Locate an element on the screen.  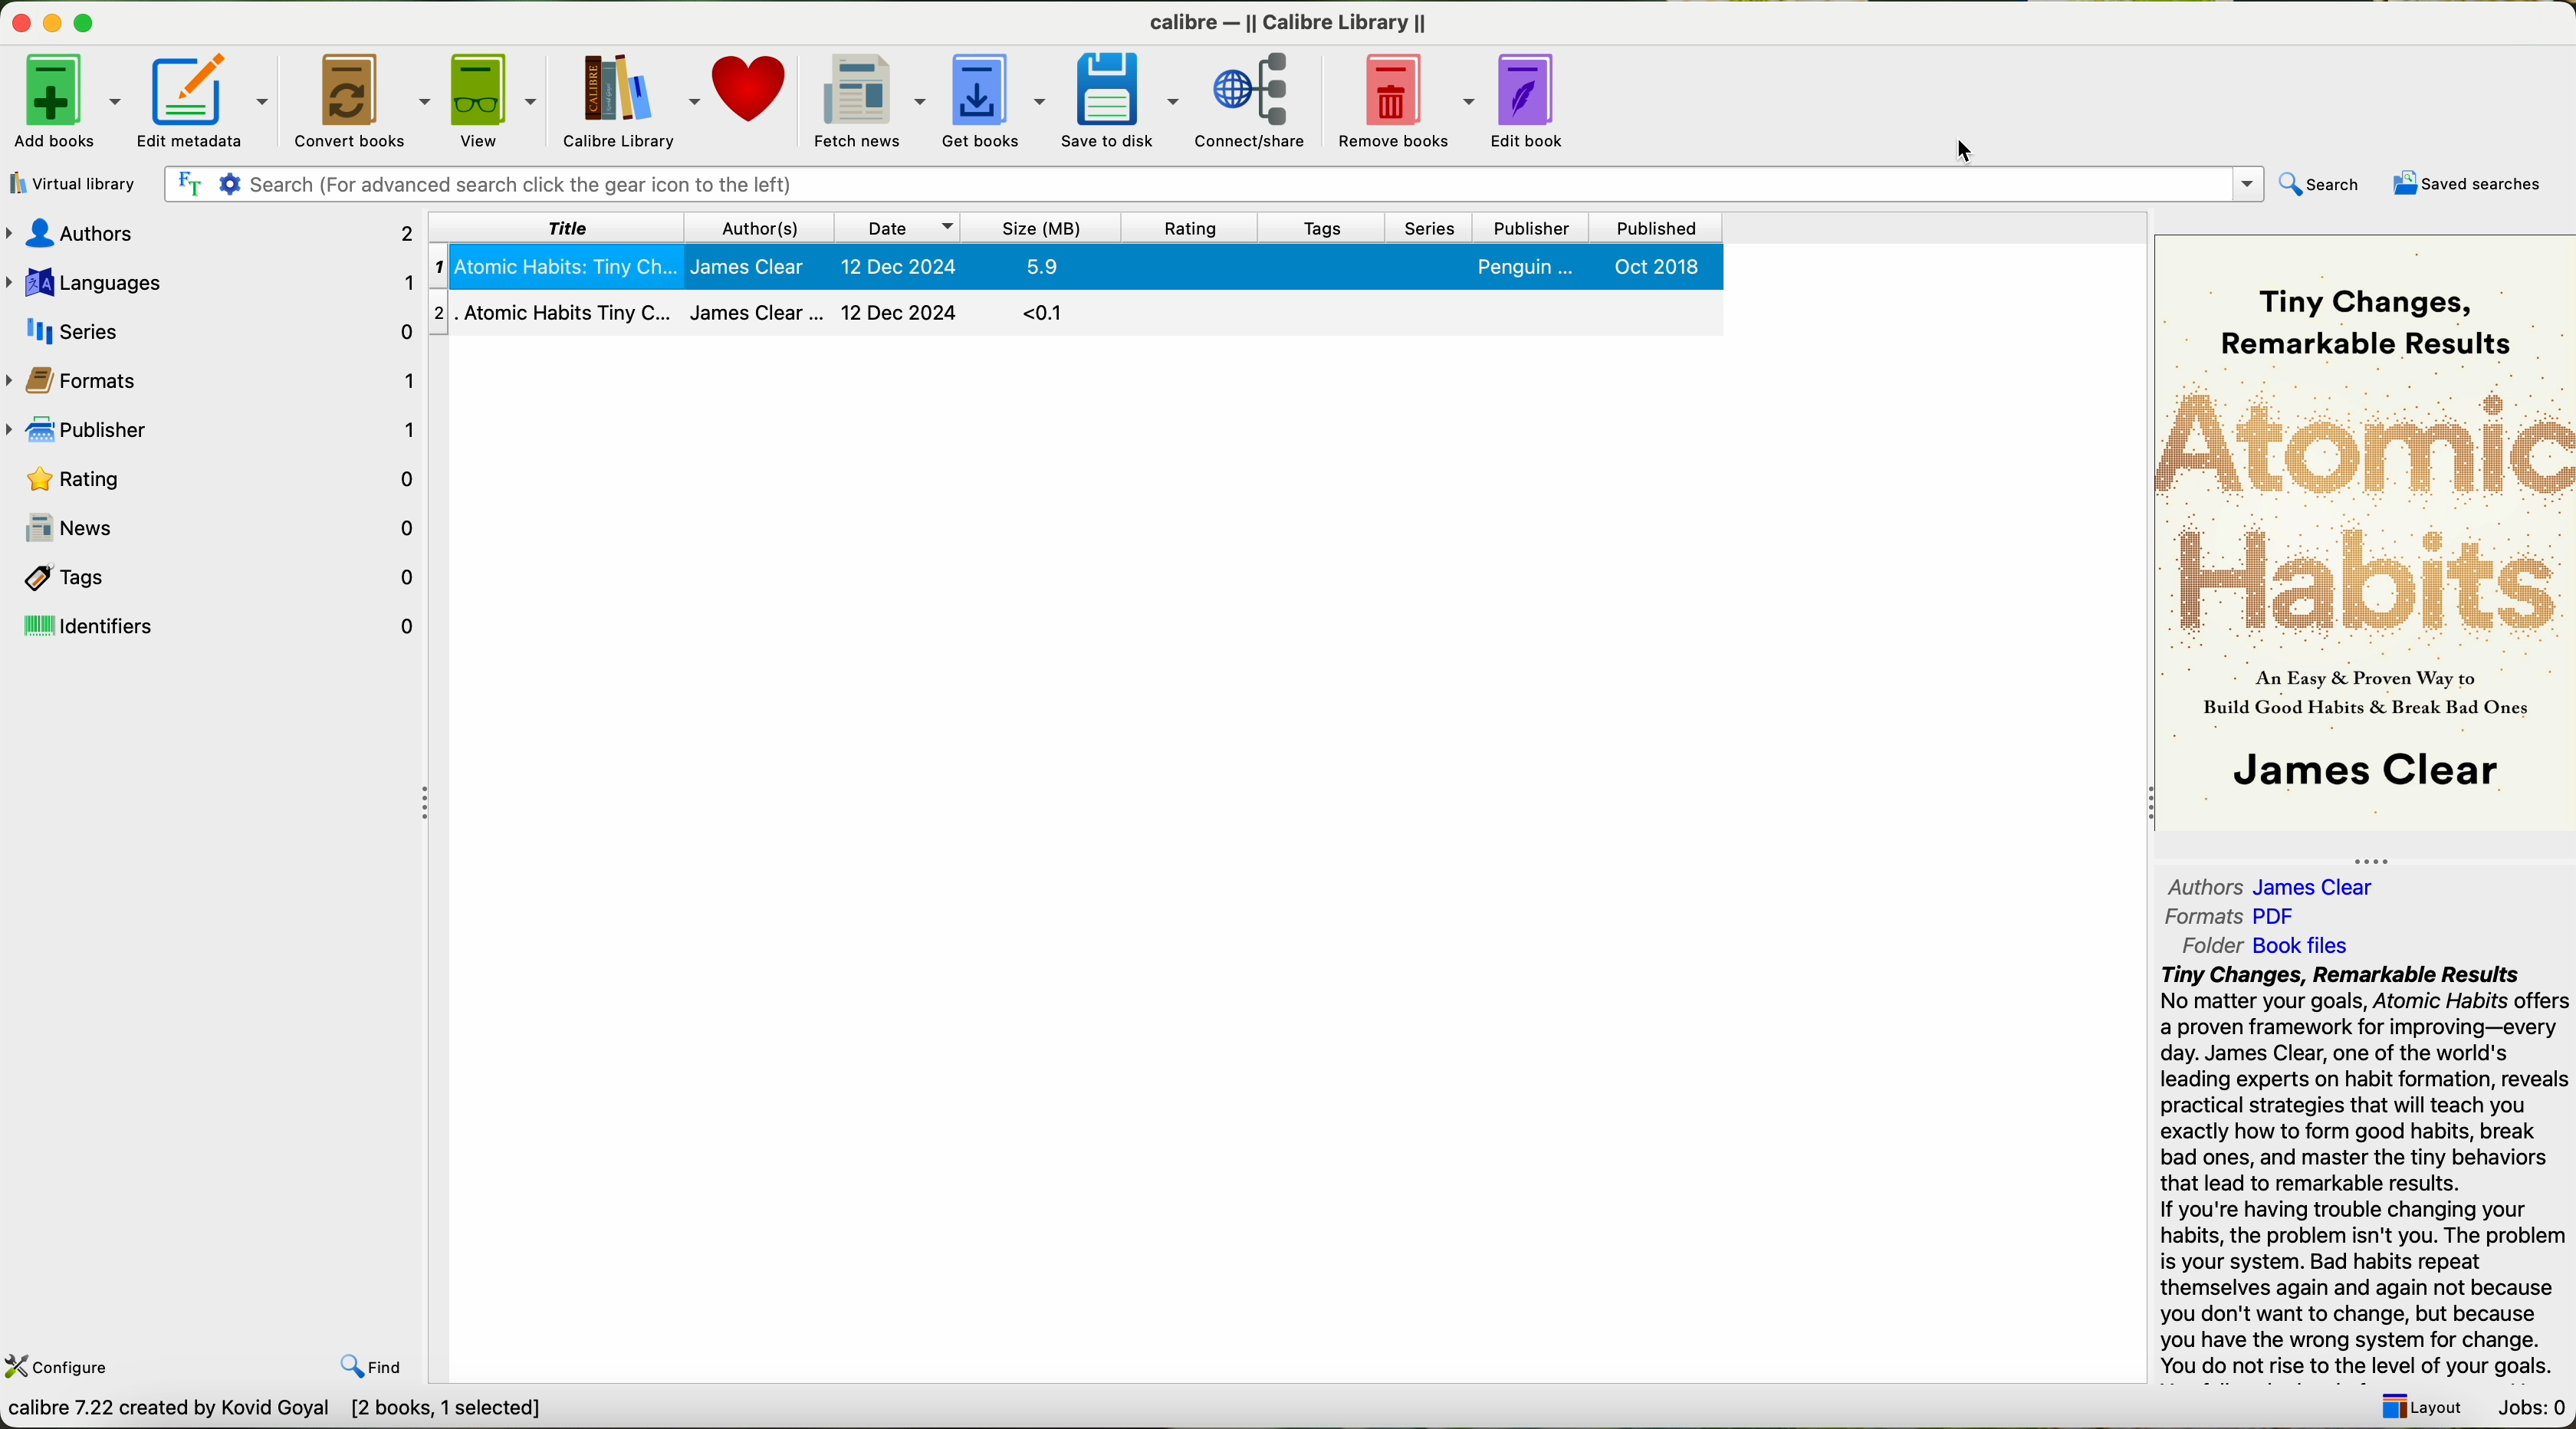
authors is located at coordinates (2276, 887).